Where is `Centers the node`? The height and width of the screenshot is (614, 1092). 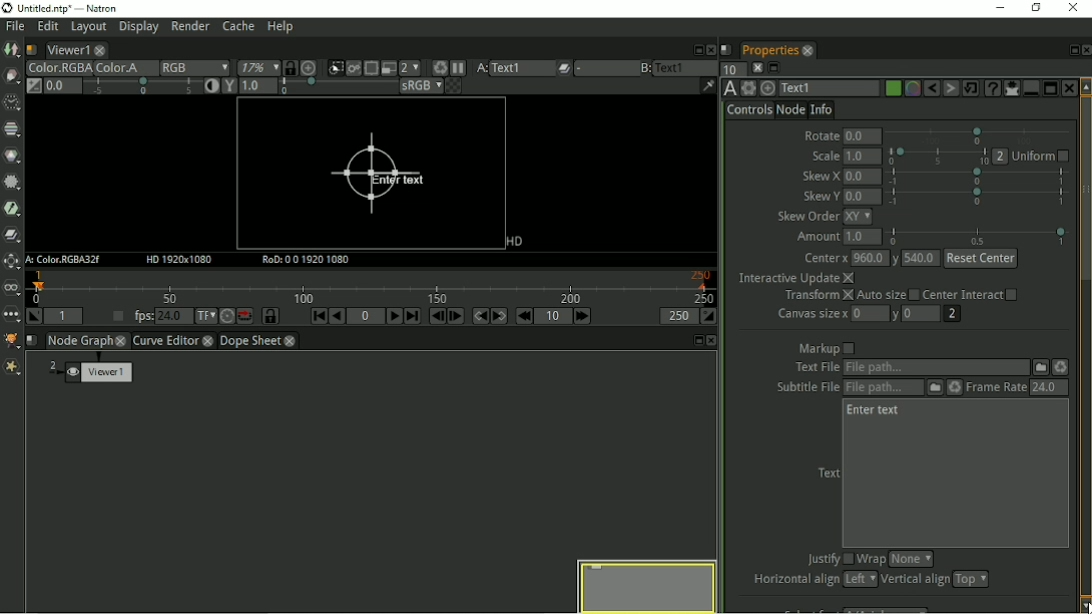
Centers the node is located at coordinates (765, 89).